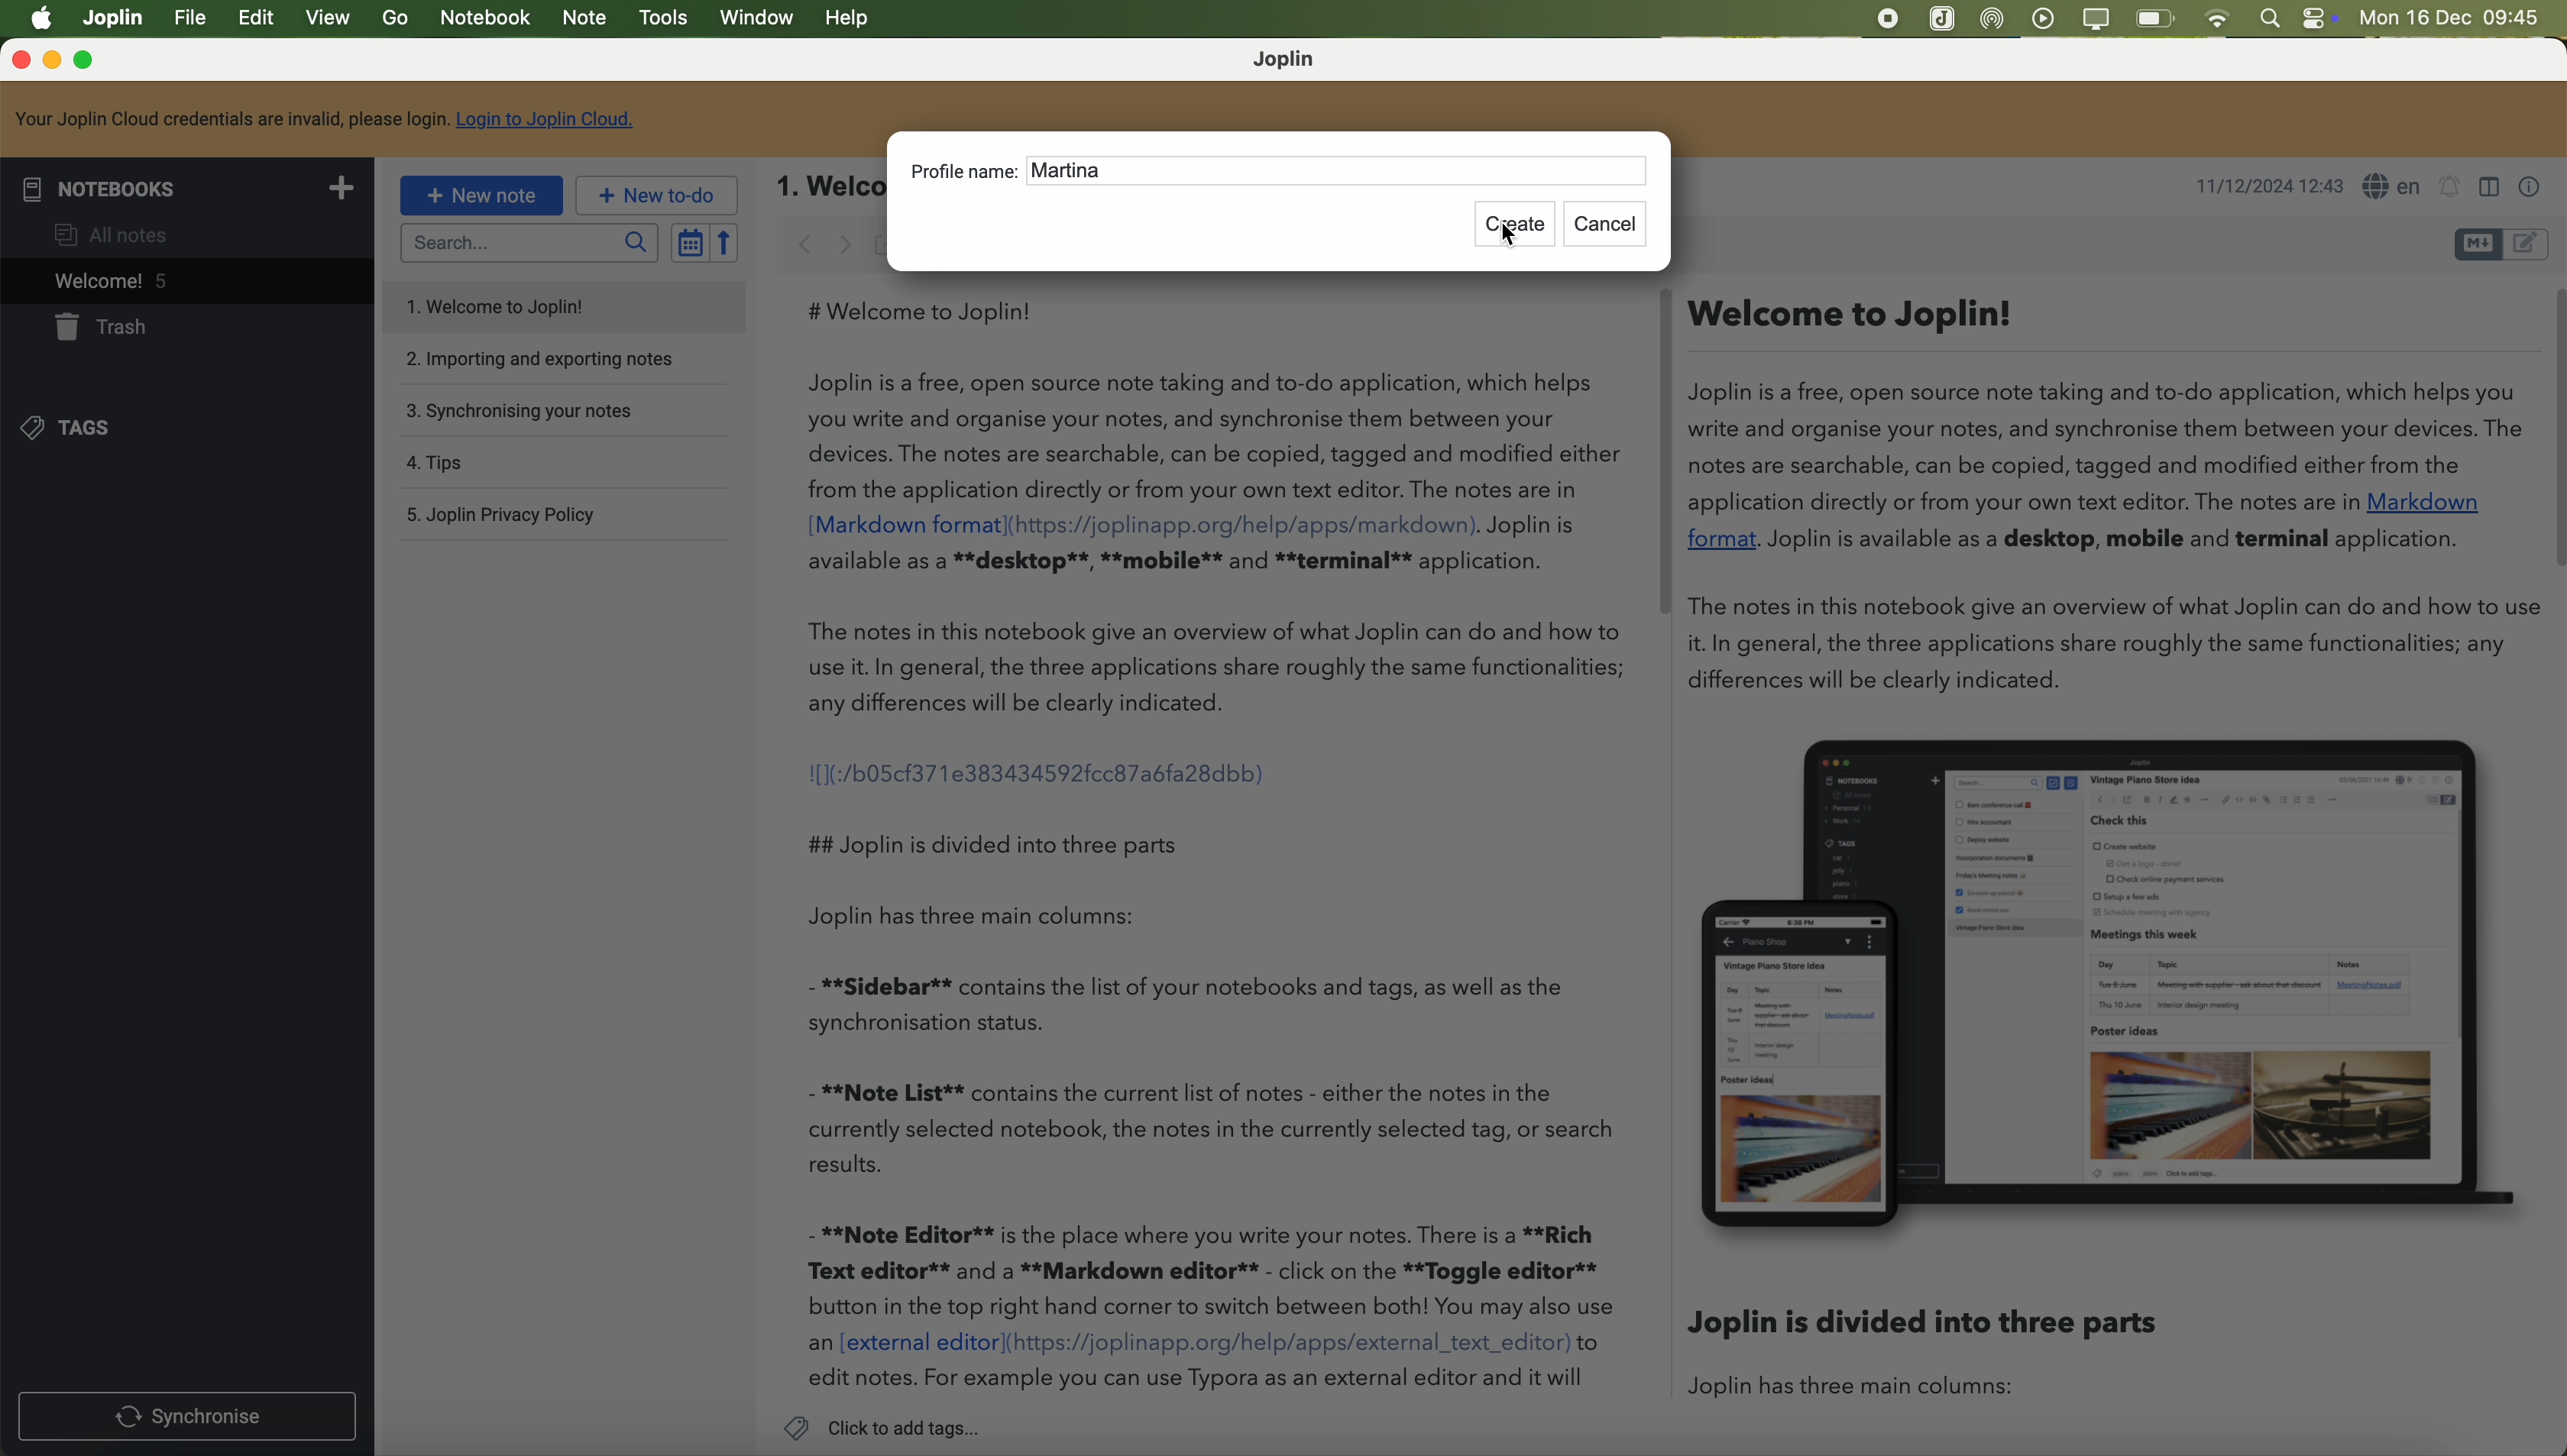  I want to click on  close program, so click(17, 60).